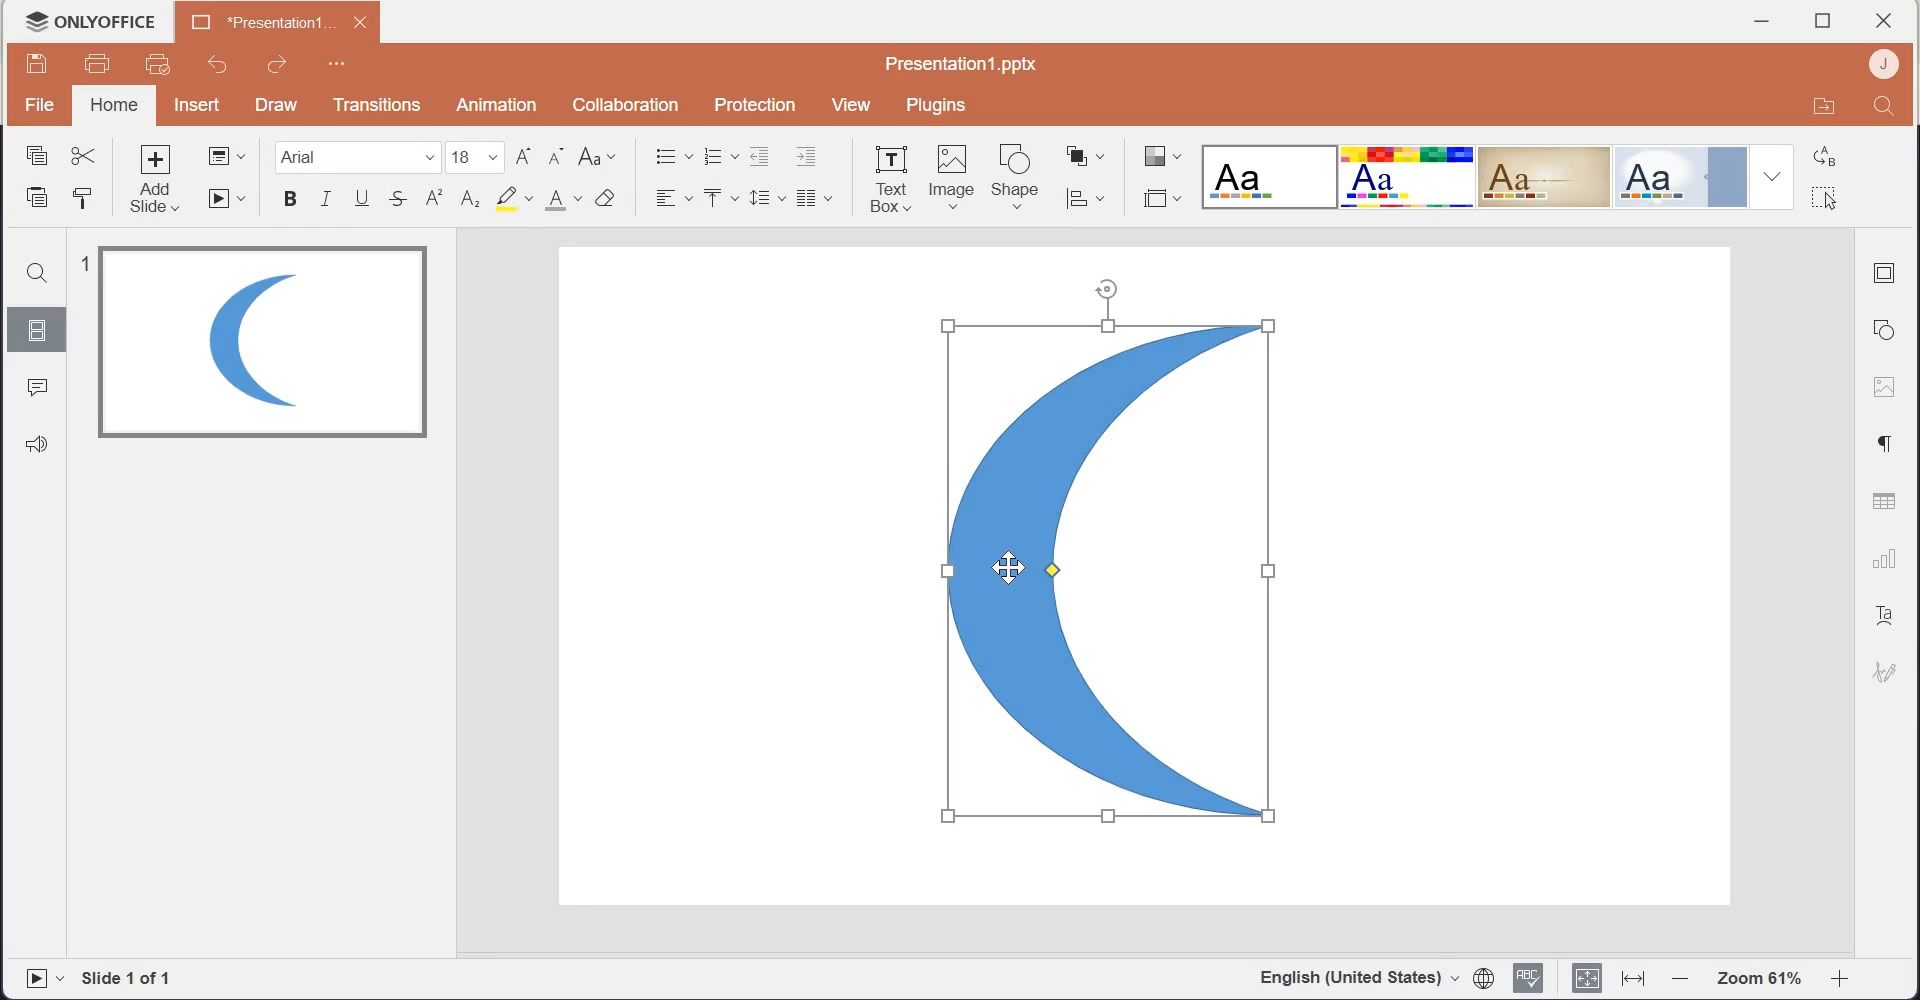  I want to click on Zoom in, so click(1848, 980).